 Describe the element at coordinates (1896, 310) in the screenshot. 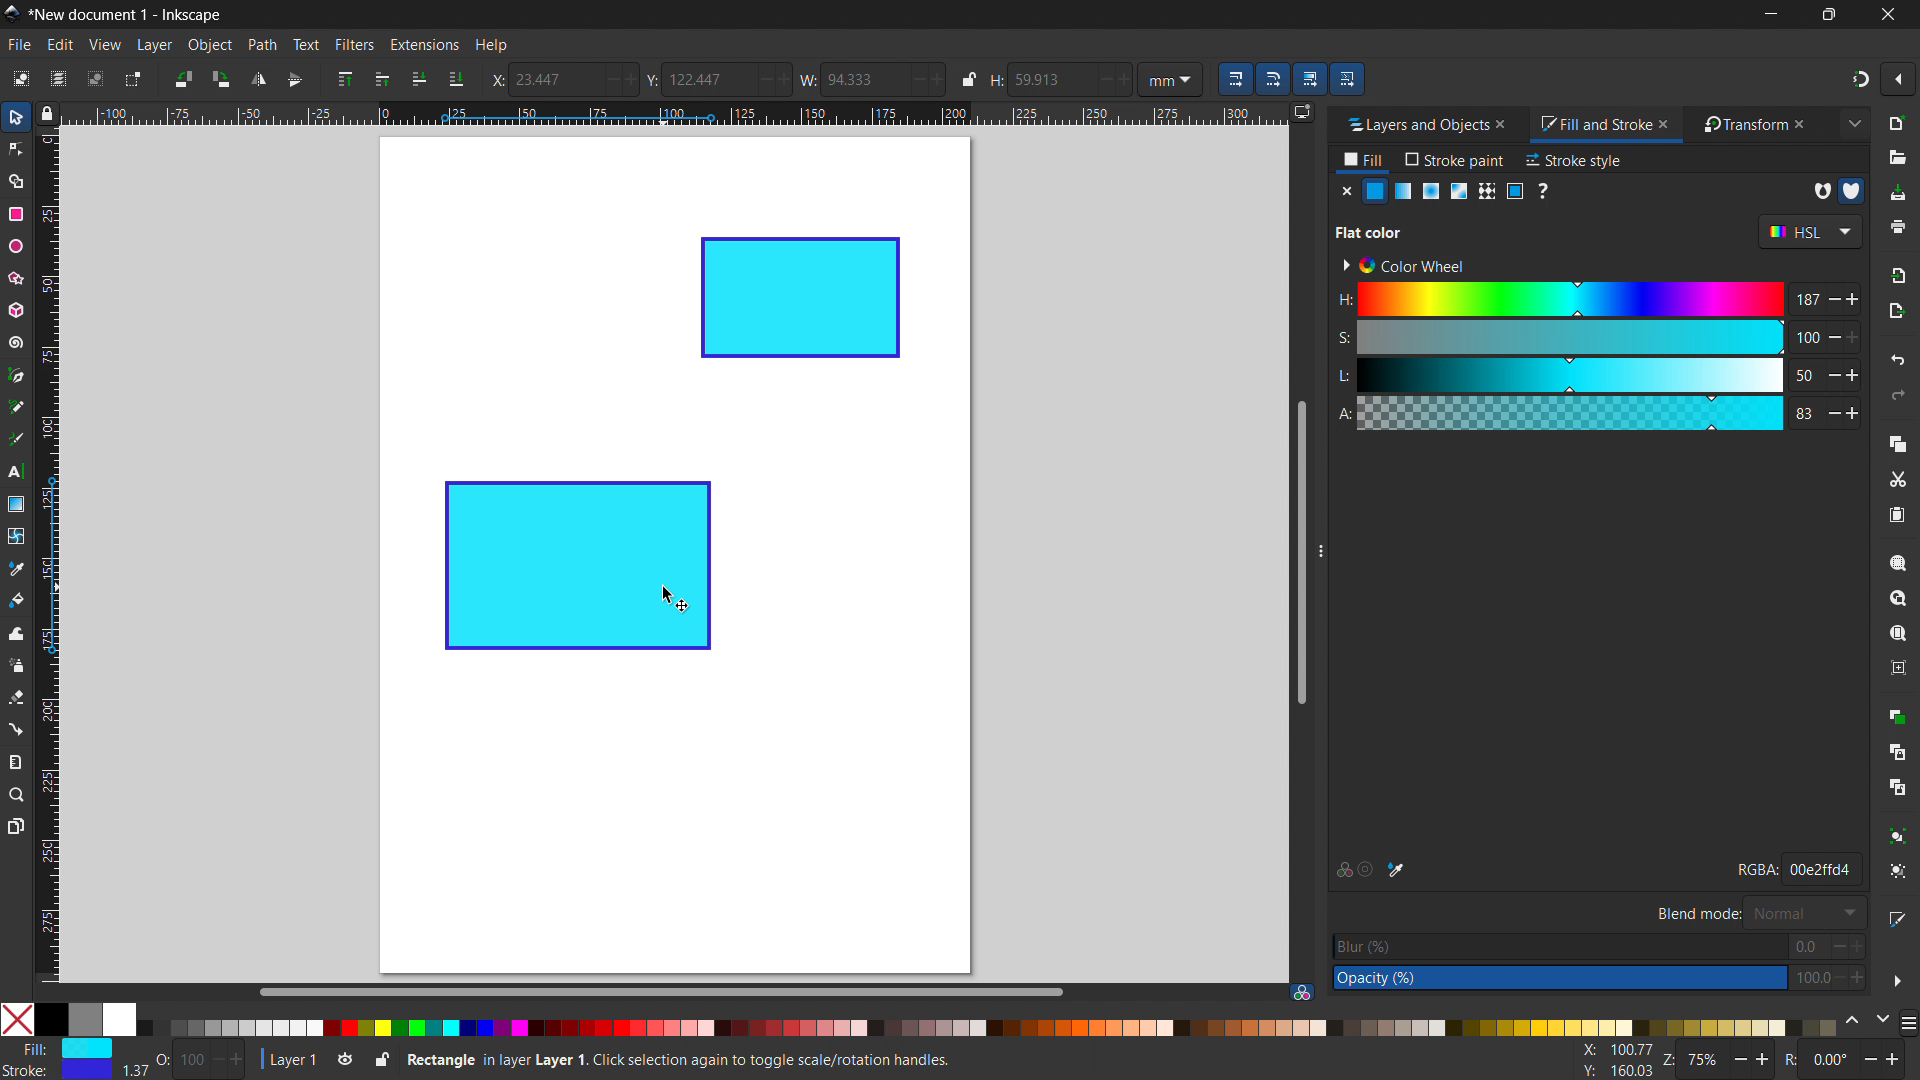

I see `open export` at that location.